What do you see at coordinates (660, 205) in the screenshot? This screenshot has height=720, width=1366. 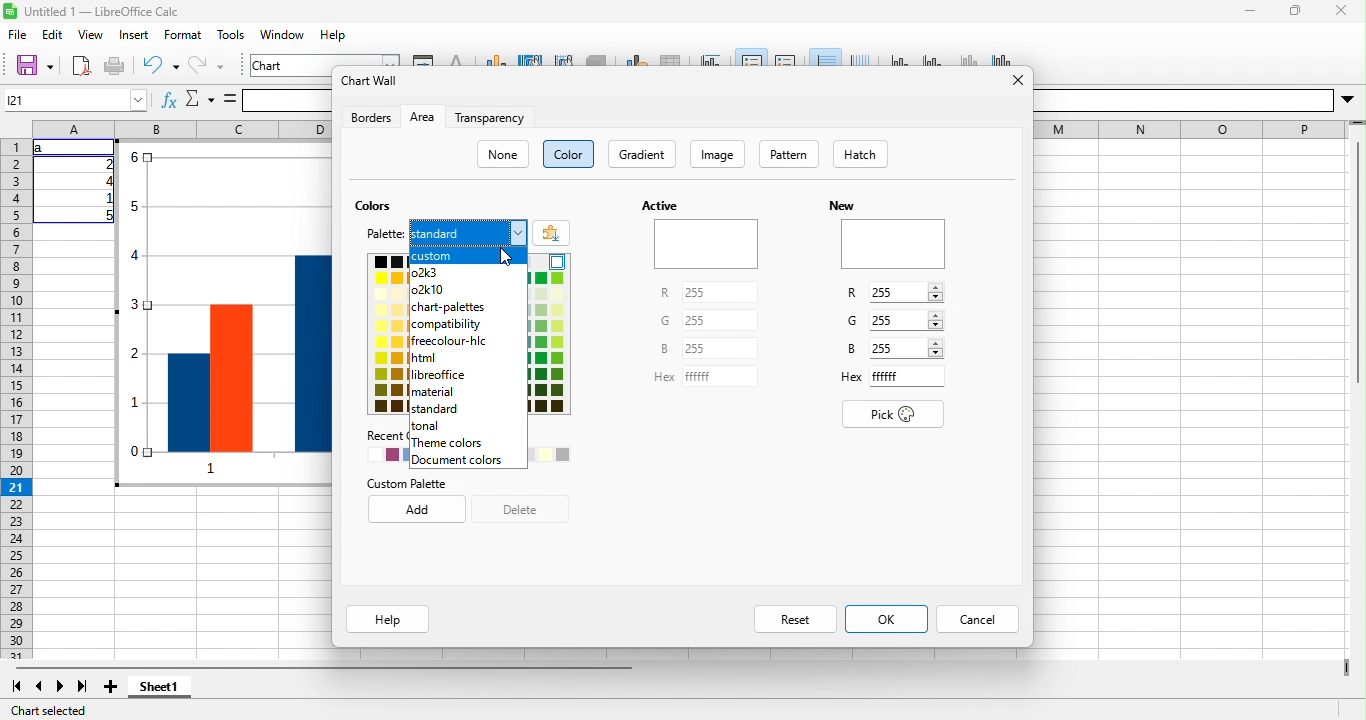 I see `Active` at bounding box center [660, 205].